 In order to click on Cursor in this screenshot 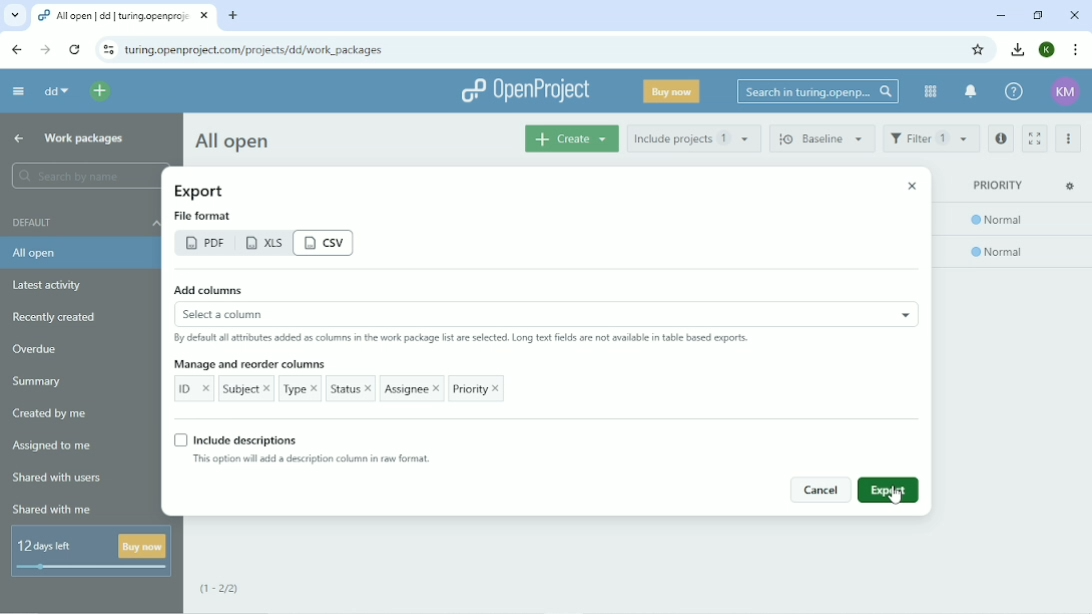, I will do `click(894, 494)`.